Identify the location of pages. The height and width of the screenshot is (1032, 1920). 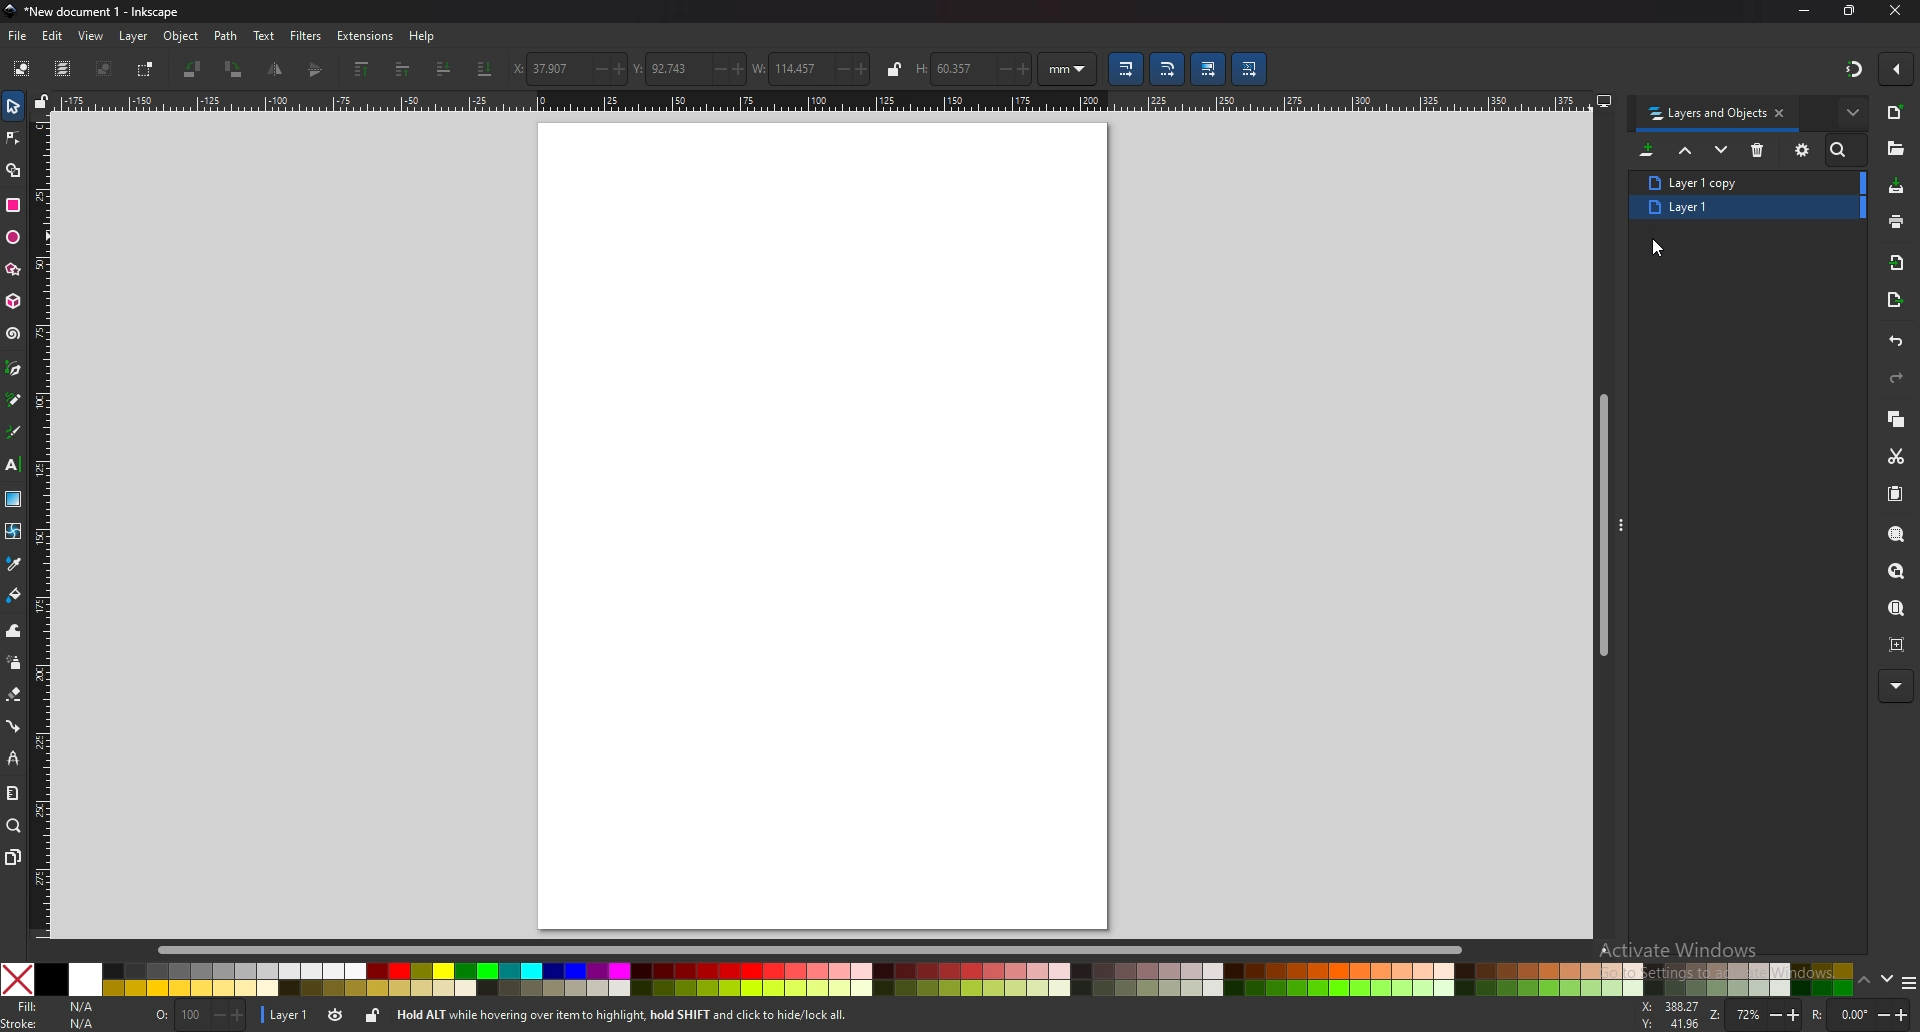
(13, 856).